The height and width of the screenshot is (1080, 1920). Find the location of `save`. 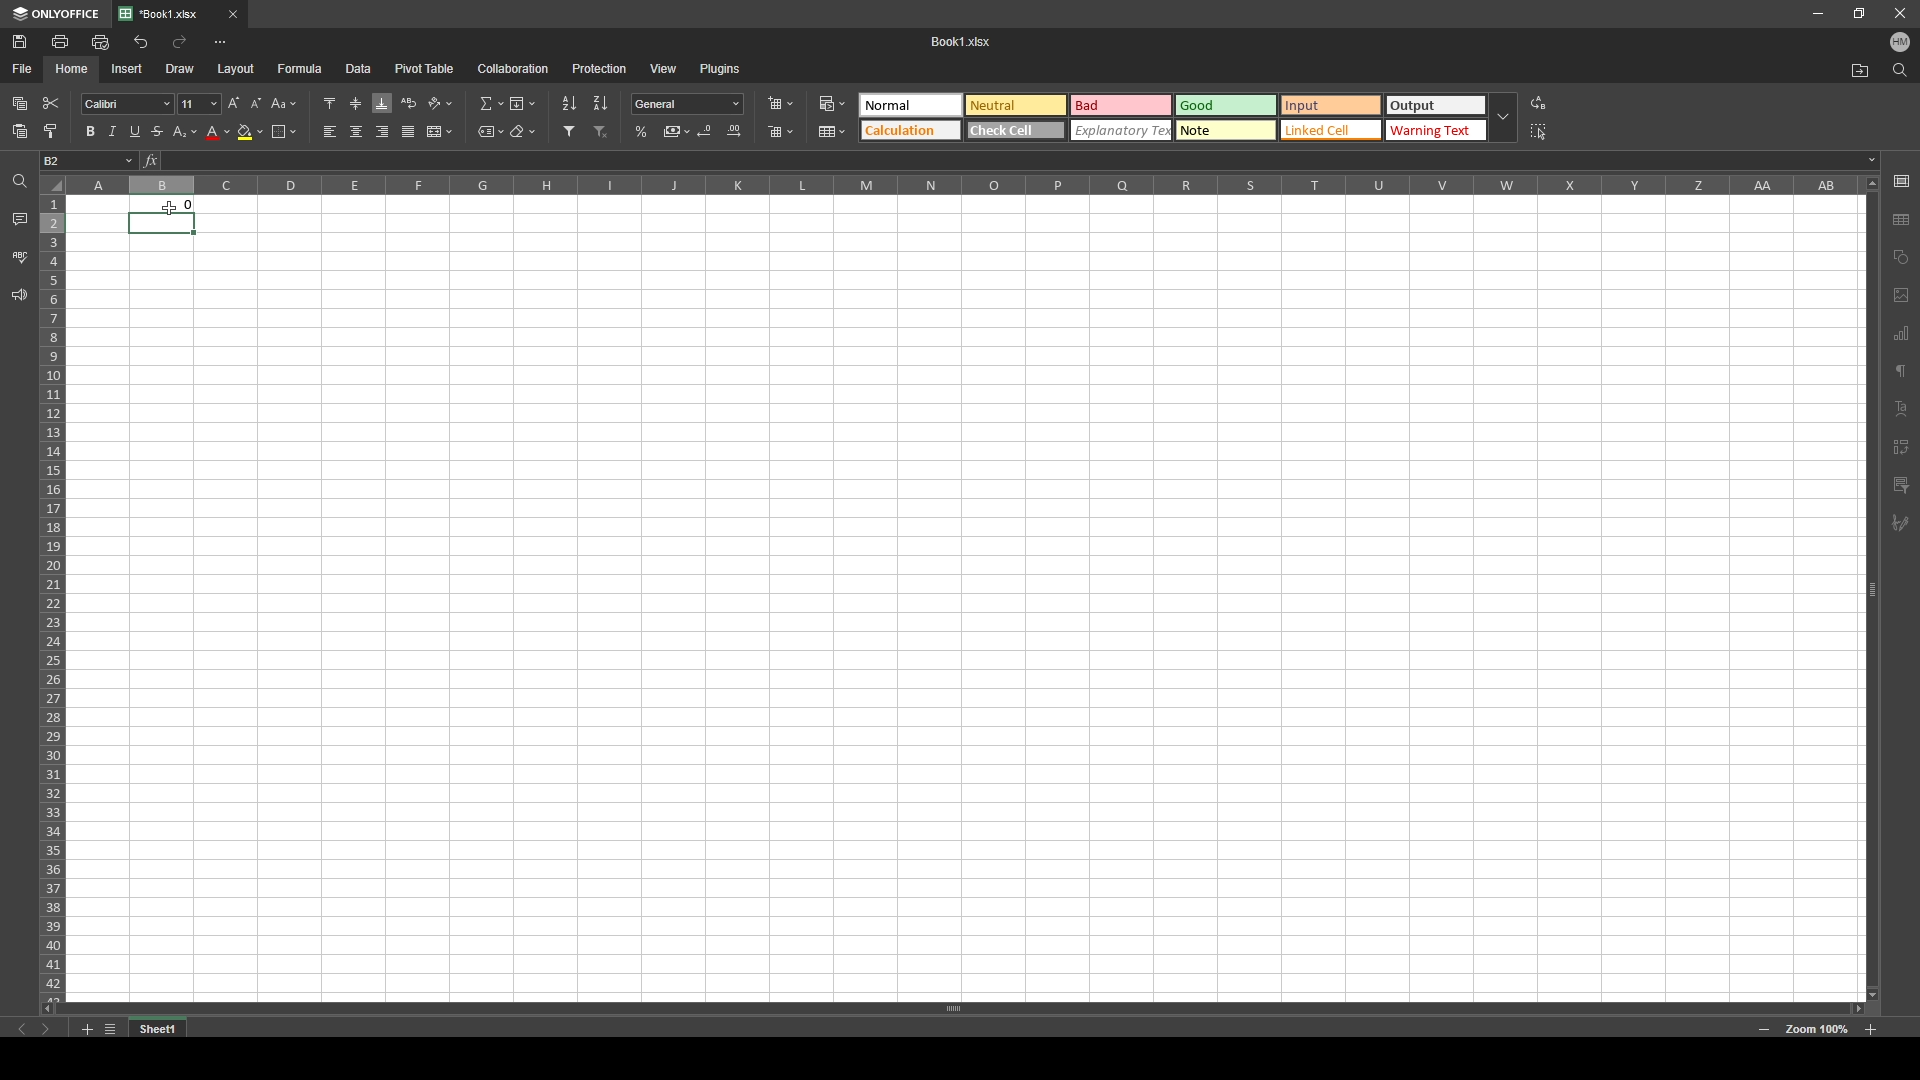

save is located at coordinates (19, 41).